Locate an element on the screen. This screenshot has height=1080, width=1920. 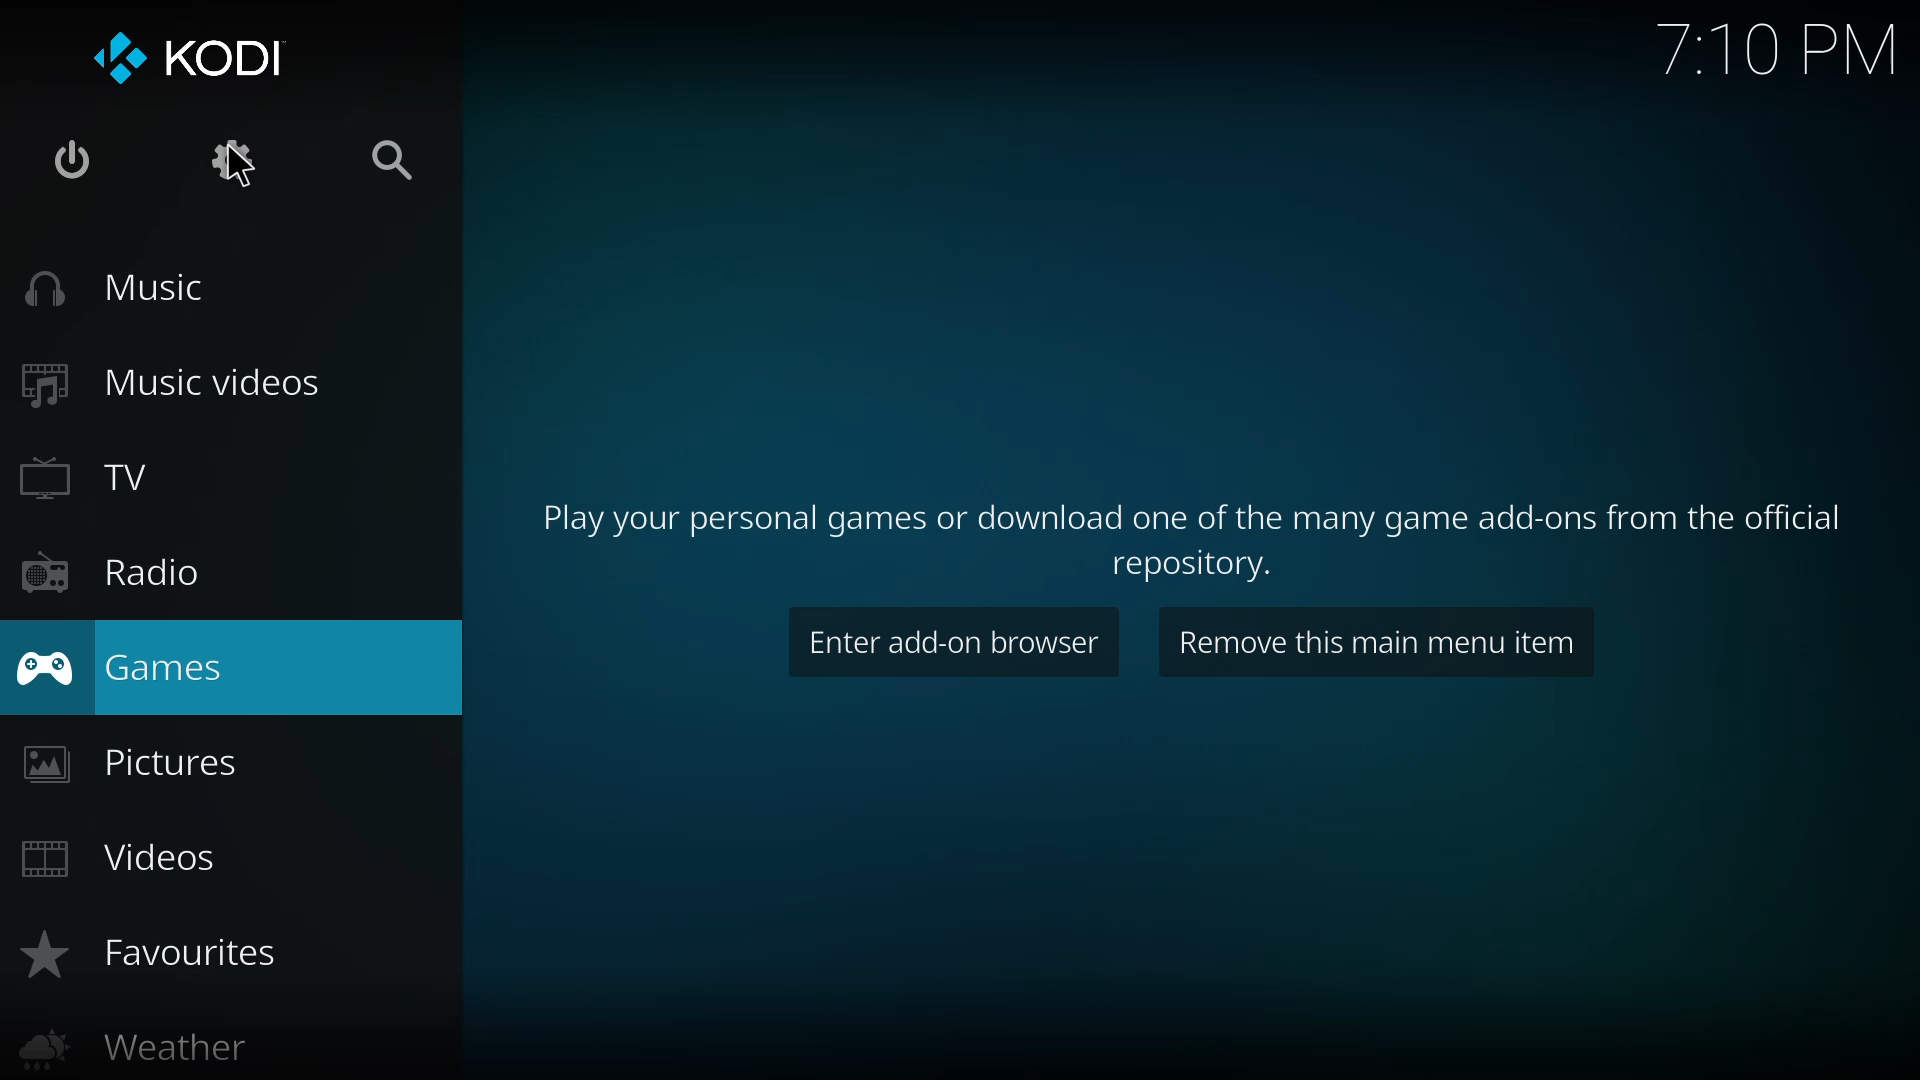
power is located at coordinates (68, 163).